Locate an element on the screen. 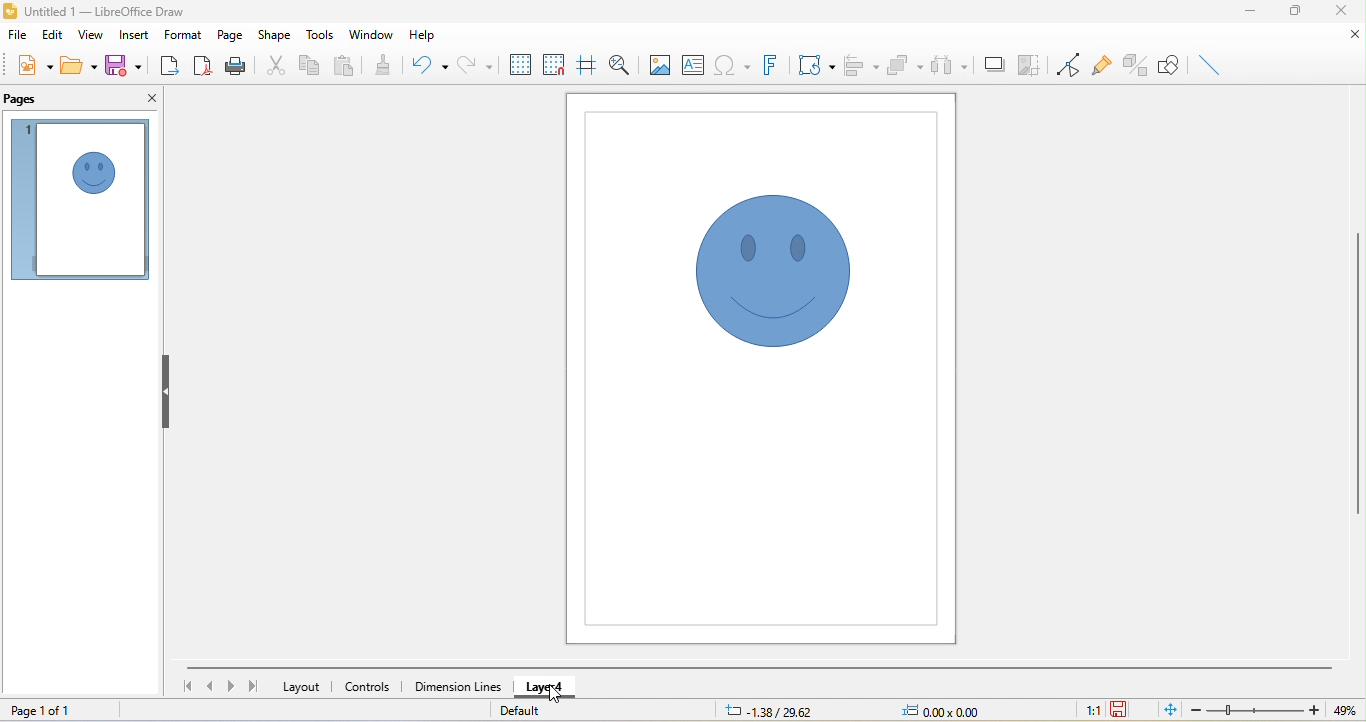  layout is located at coordinates (302, 688).